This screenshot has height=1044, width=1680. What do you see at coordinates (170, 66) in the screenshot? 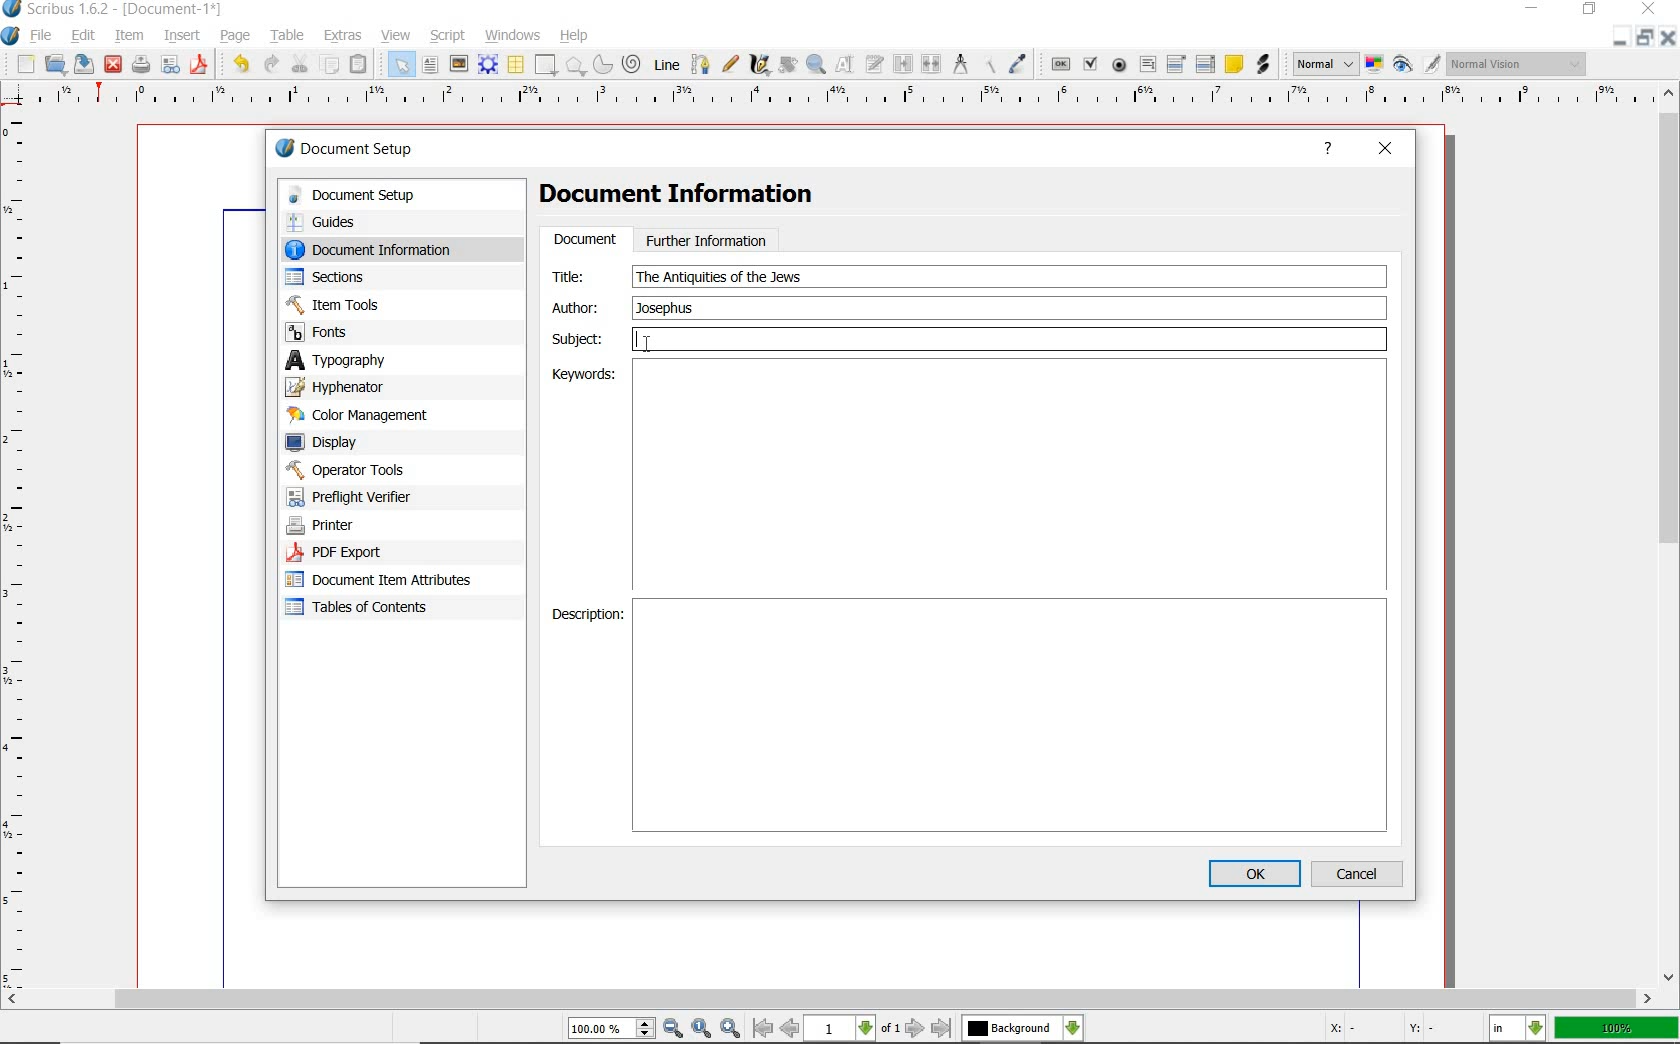
I see `preflight verifier` at bounding box center [170, 66].